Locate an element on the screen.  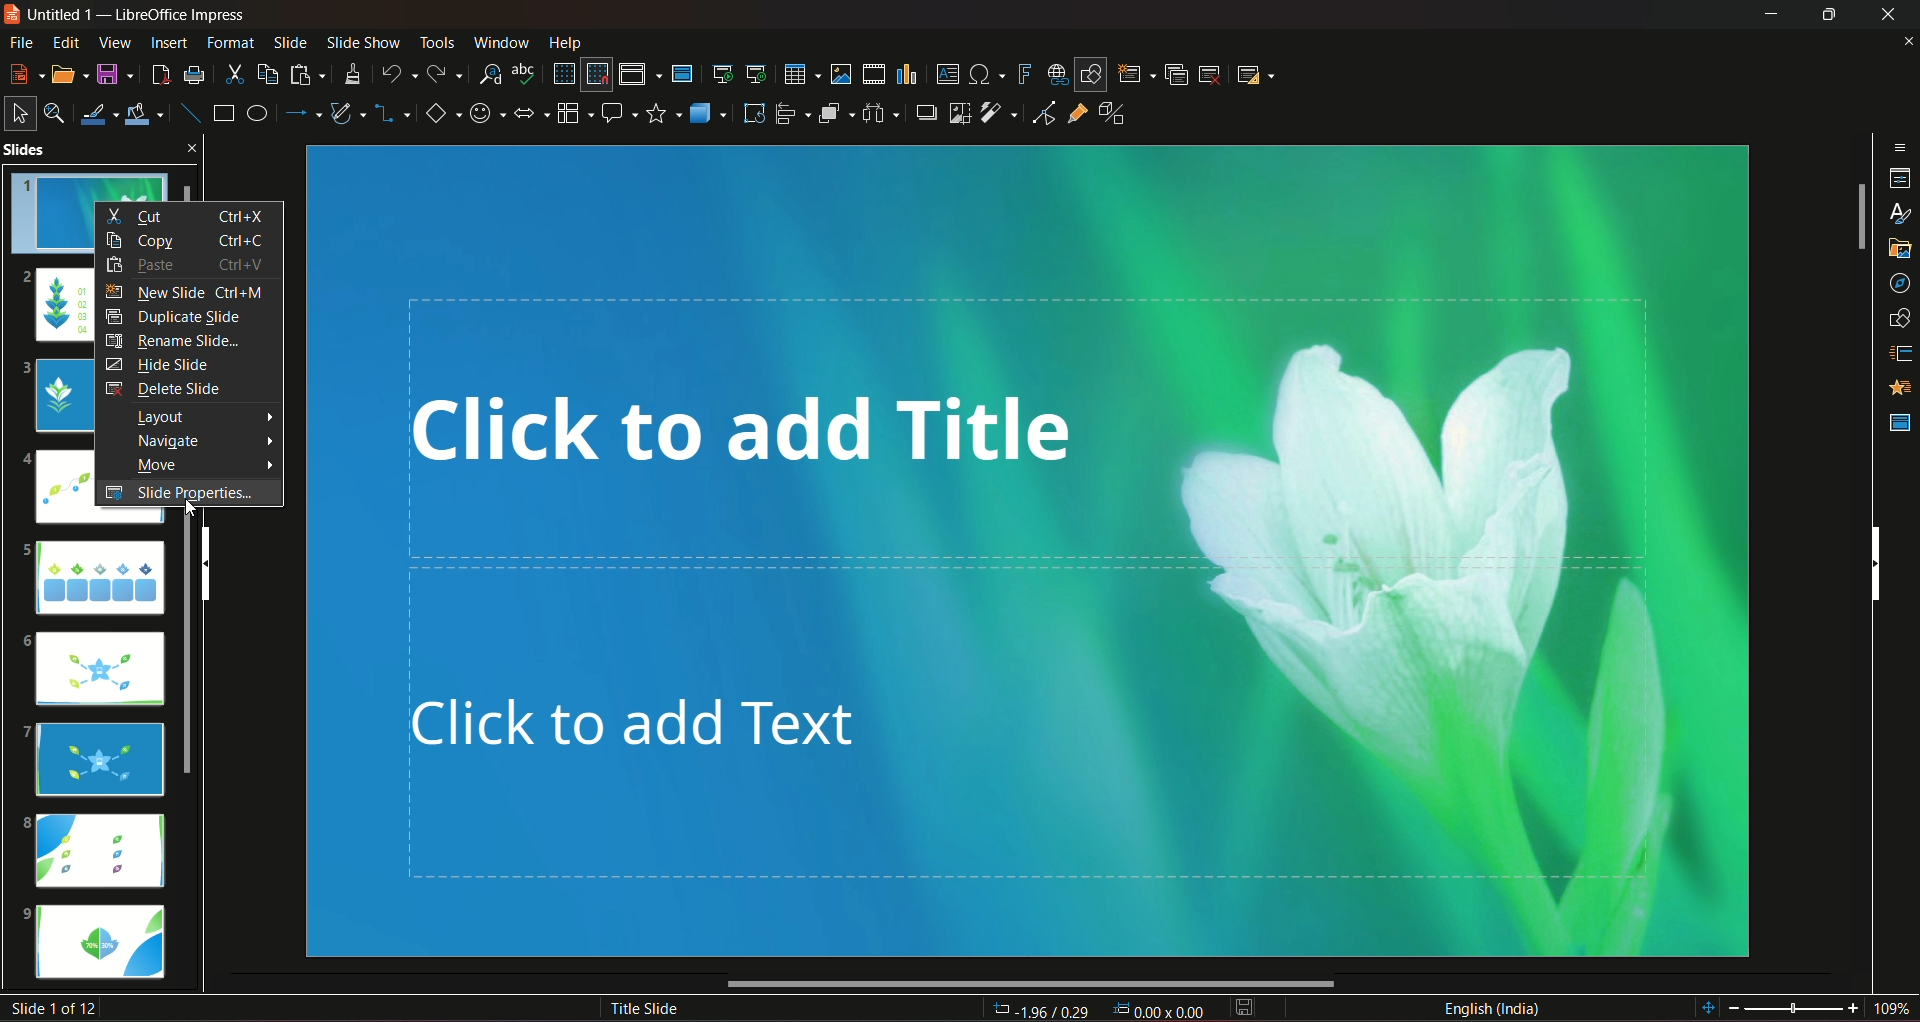
slide delete is located at coordinates (1212, 73).